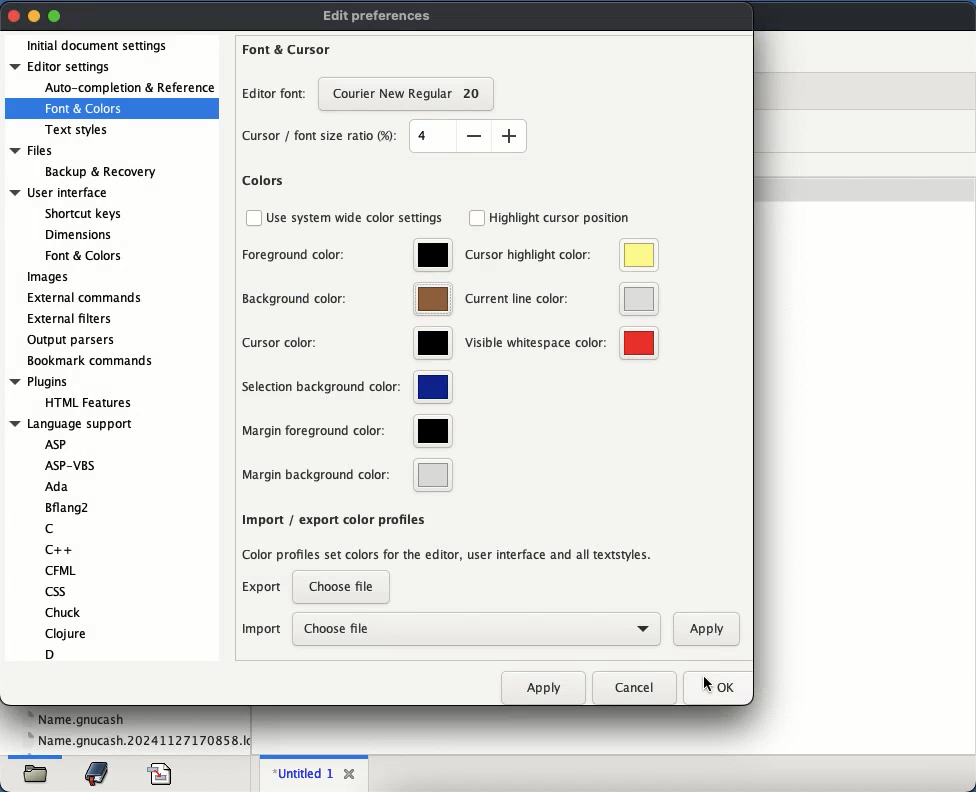 This screenshot has width=976, height=792. I want to click on bookmark, so click(99, 772).